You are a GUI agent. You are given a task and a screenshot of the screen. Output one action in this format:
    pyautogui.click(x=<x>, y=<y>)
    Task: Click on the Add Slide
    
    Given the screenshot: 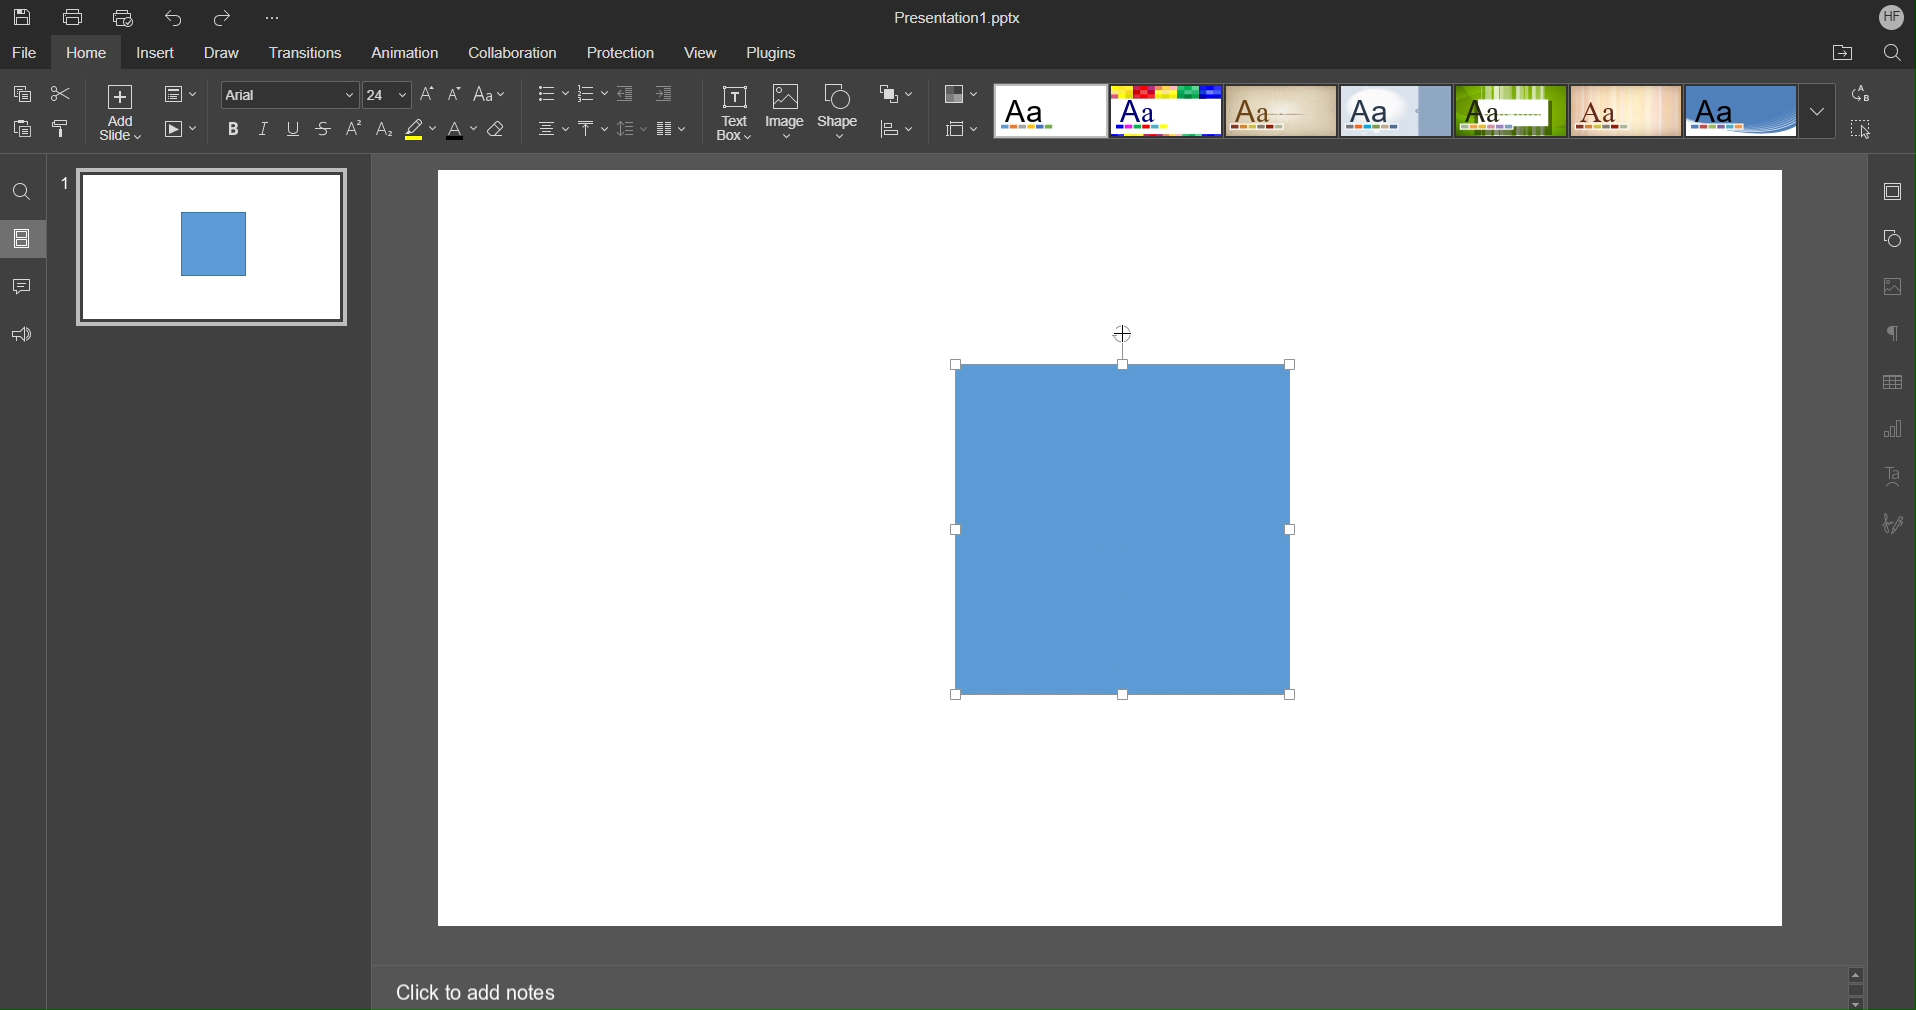 What is the action you would take?
    pyautogui.click(x=118, y=113)
    